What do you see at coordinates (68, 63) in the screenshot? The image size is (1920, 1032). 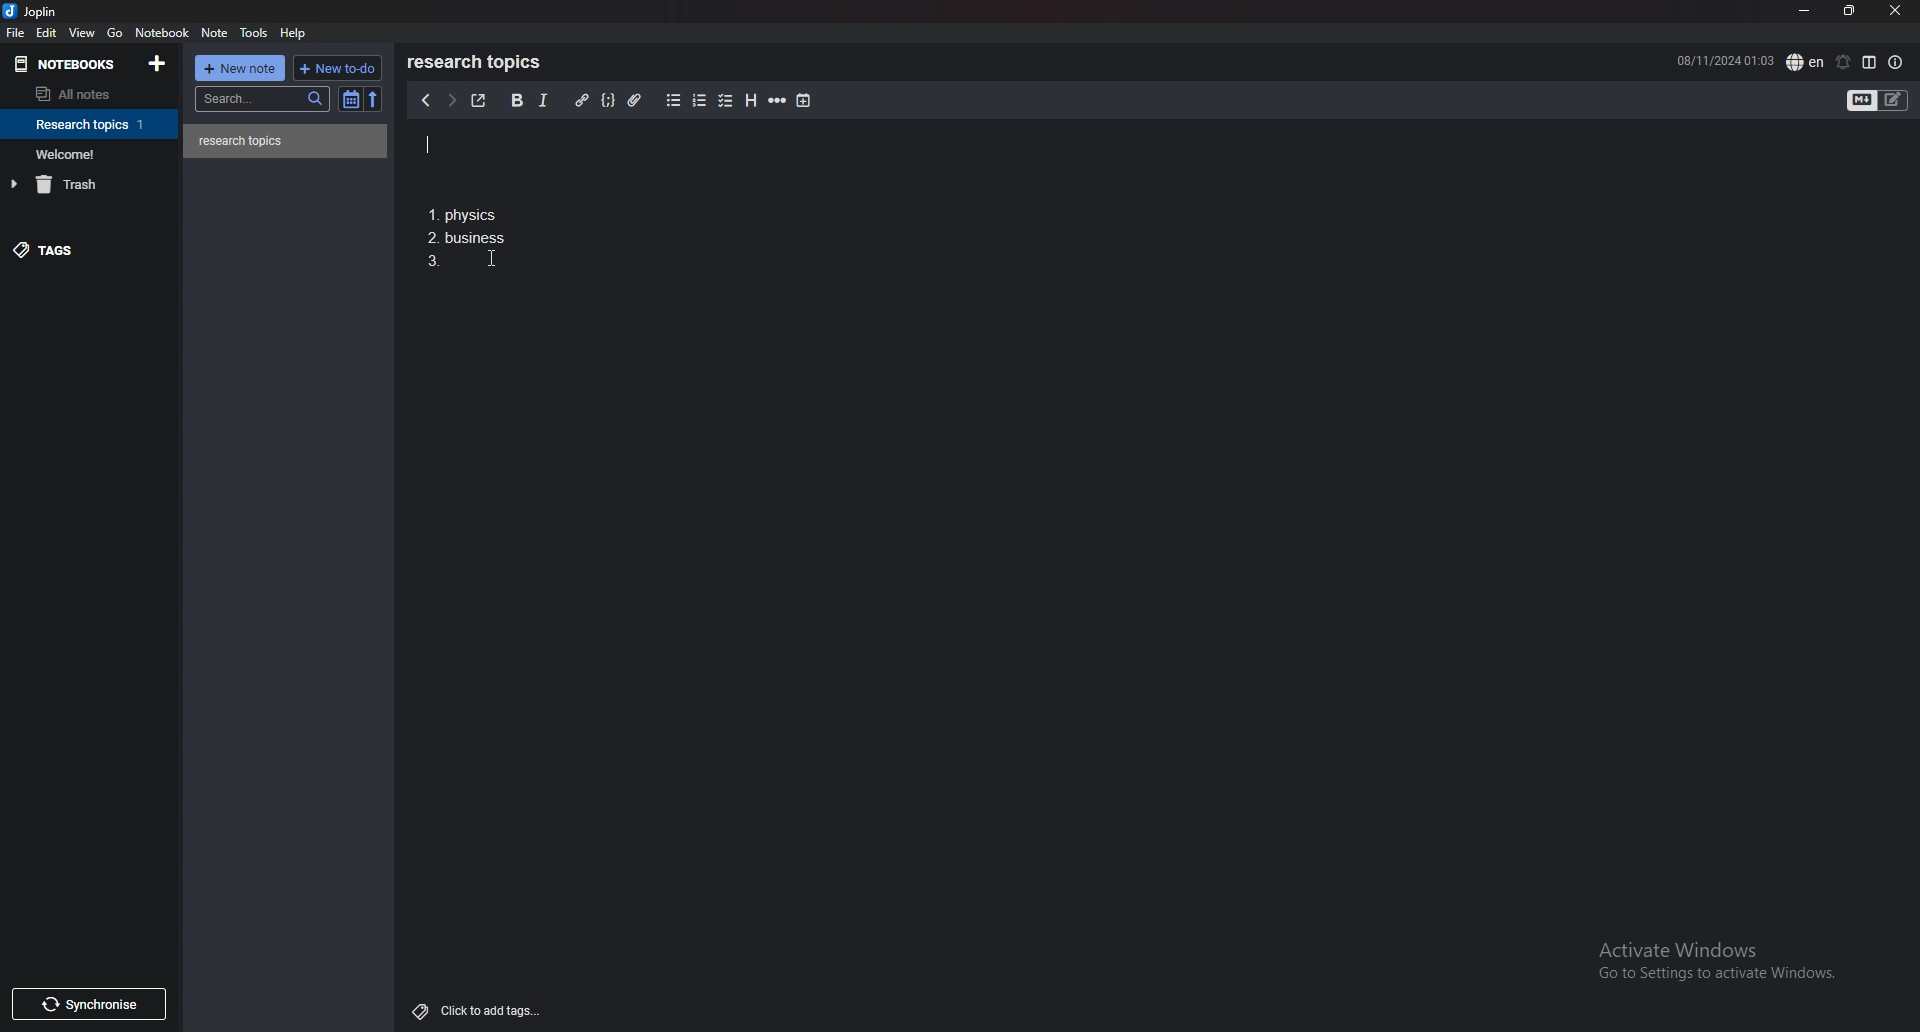 I see `notebooks` at bounding box center [68, 63].